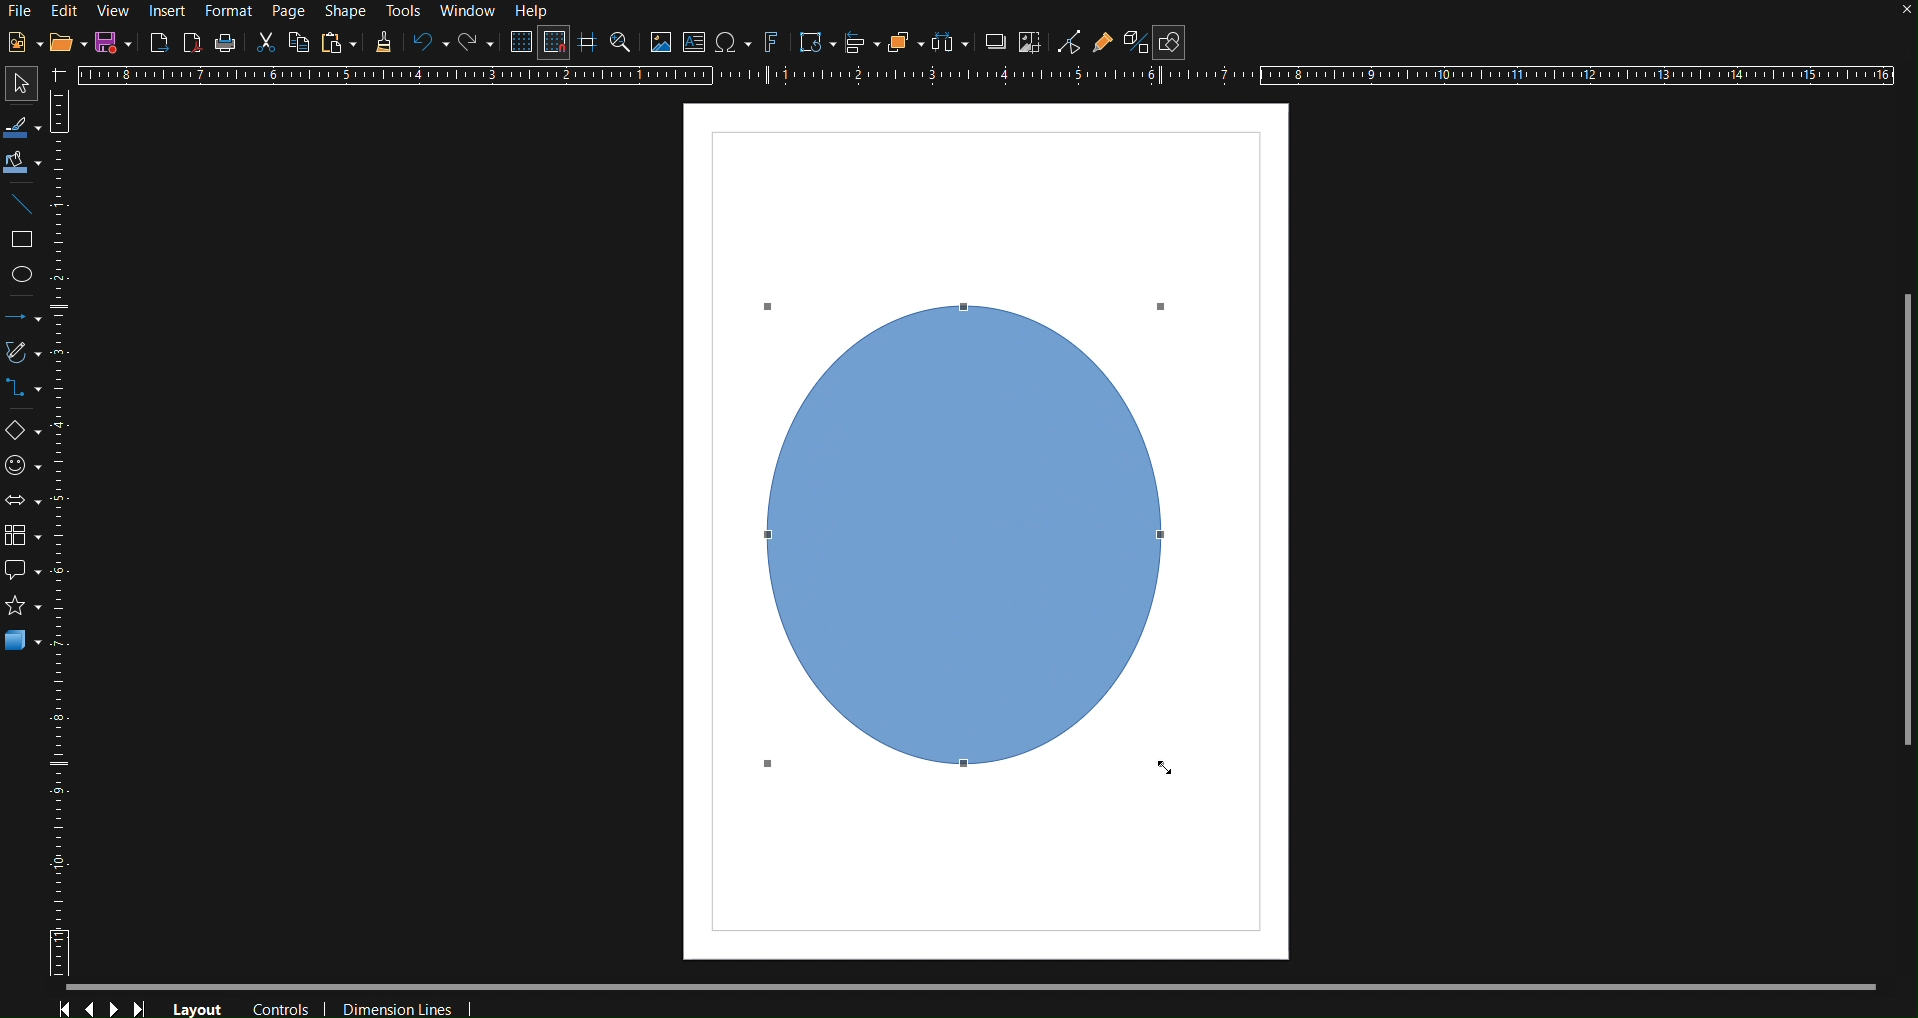  Describe the element at coordinates (29, 316) in the screenshot. I see `Lines and Arrows` at that location.